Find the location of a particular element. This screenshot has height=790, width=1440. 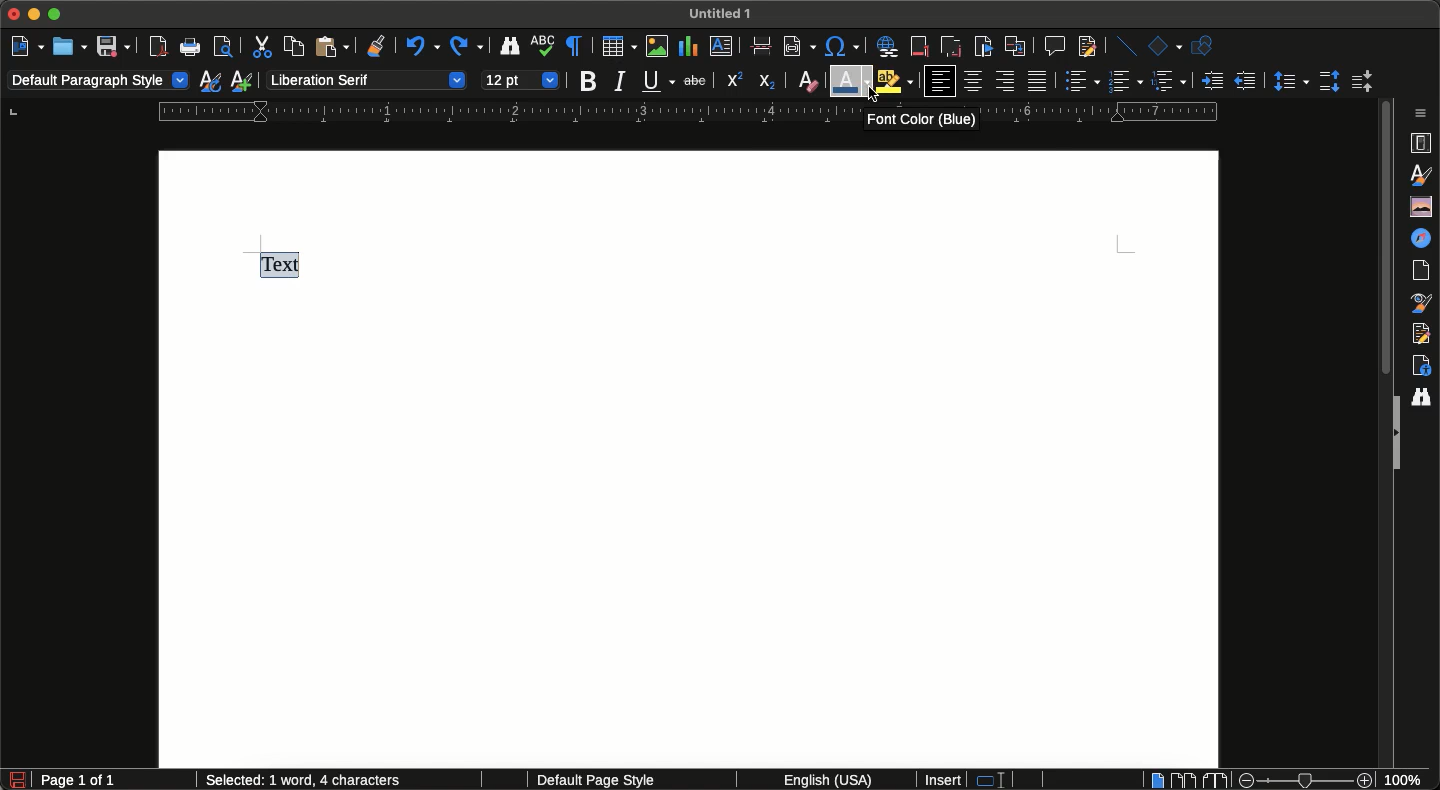

Default page style is located at coordinates (613, 781).